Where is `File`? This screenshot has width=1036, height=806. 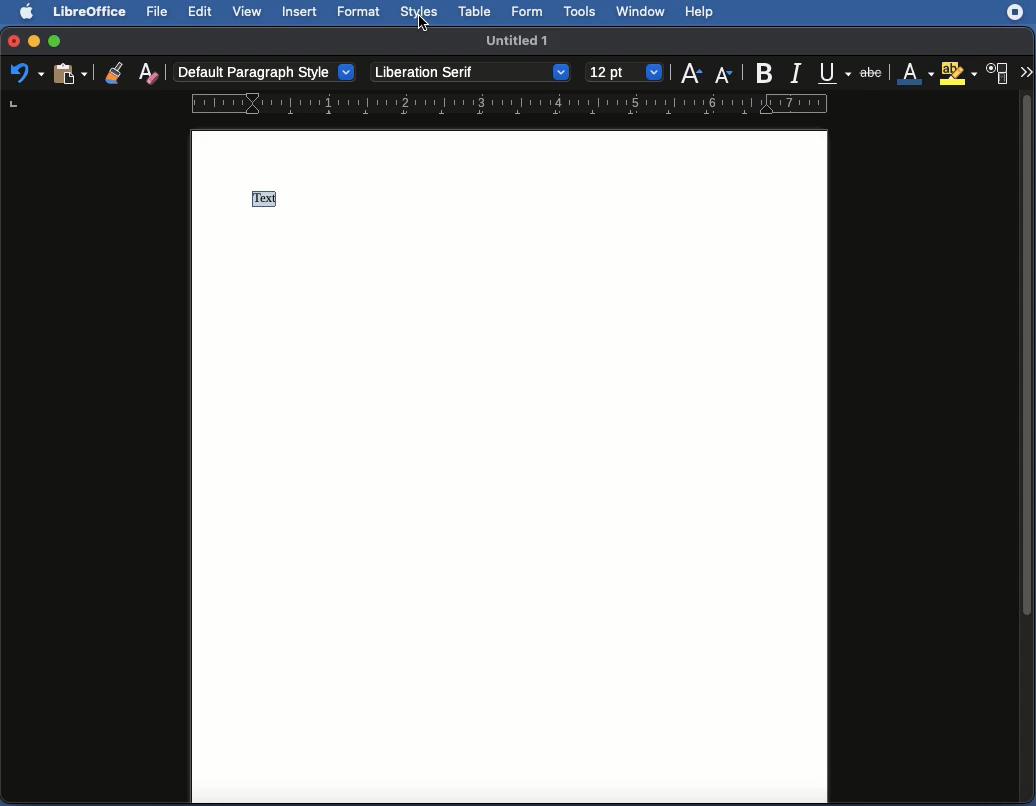
File is located at coordinates (159, 12).